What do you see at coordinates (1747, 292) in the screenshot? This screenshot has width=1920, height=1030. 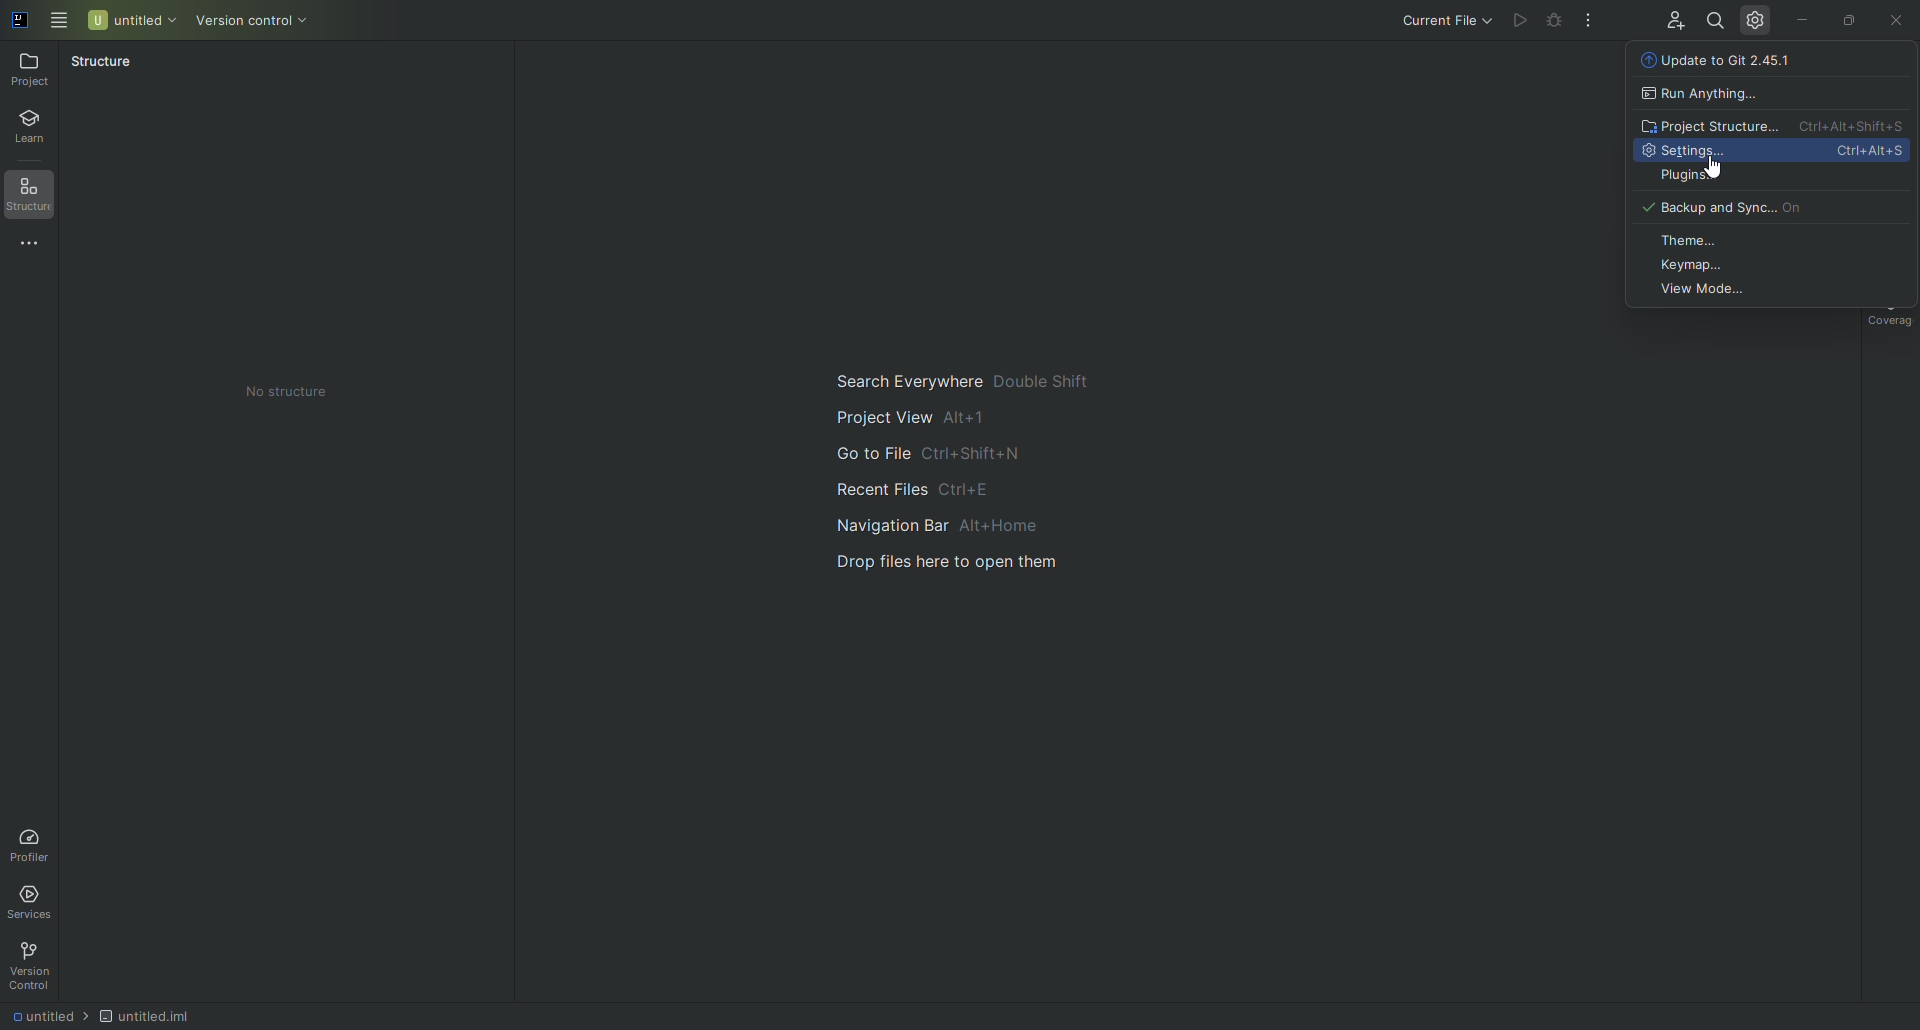 I see `View Mode` at bounding box center [1747, 292].